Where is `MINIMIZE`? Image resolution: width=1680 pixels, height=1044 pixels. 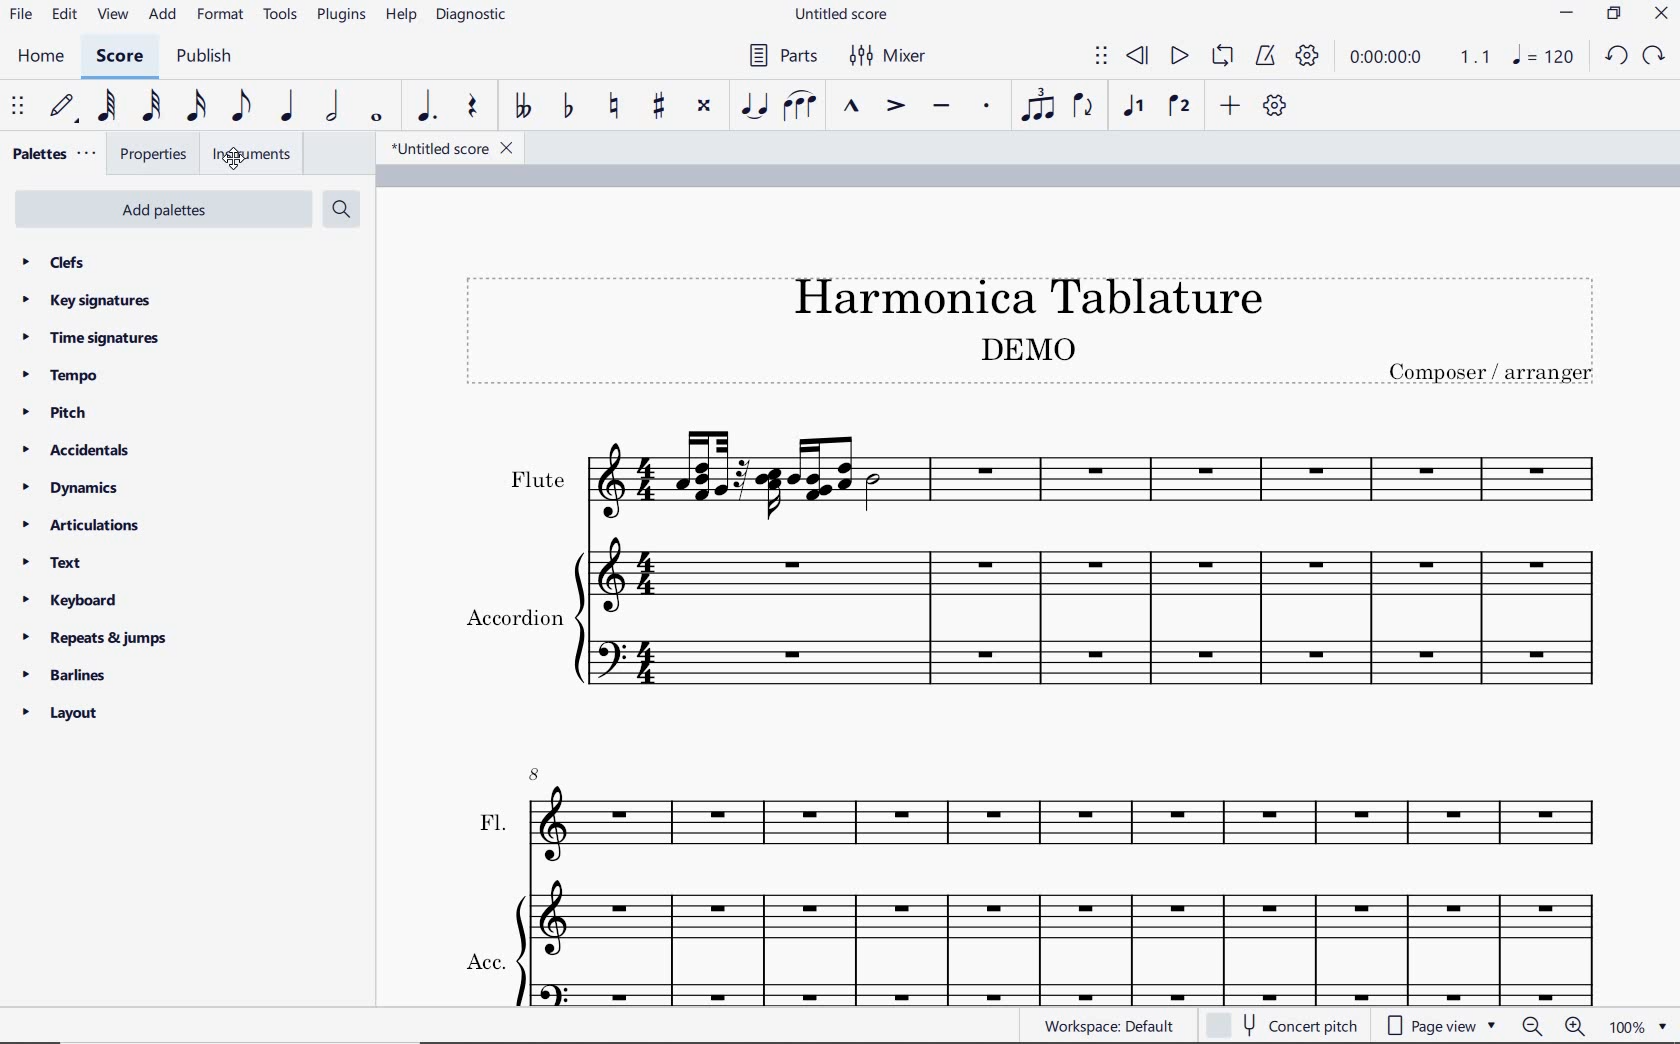
MINIMIZE is located at coordinates (1569, 13).